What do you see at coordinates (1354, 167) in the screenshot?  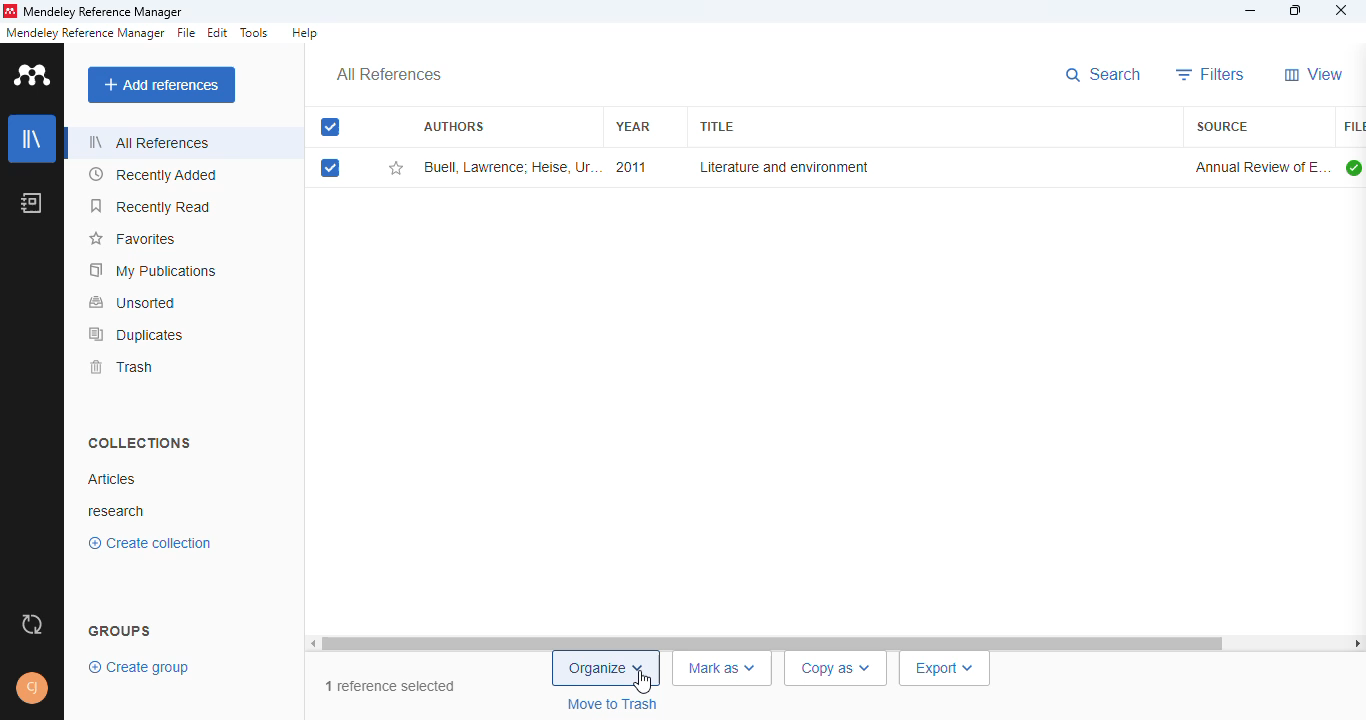 I see `all files downloaded` at bounding box center [1354, 167].